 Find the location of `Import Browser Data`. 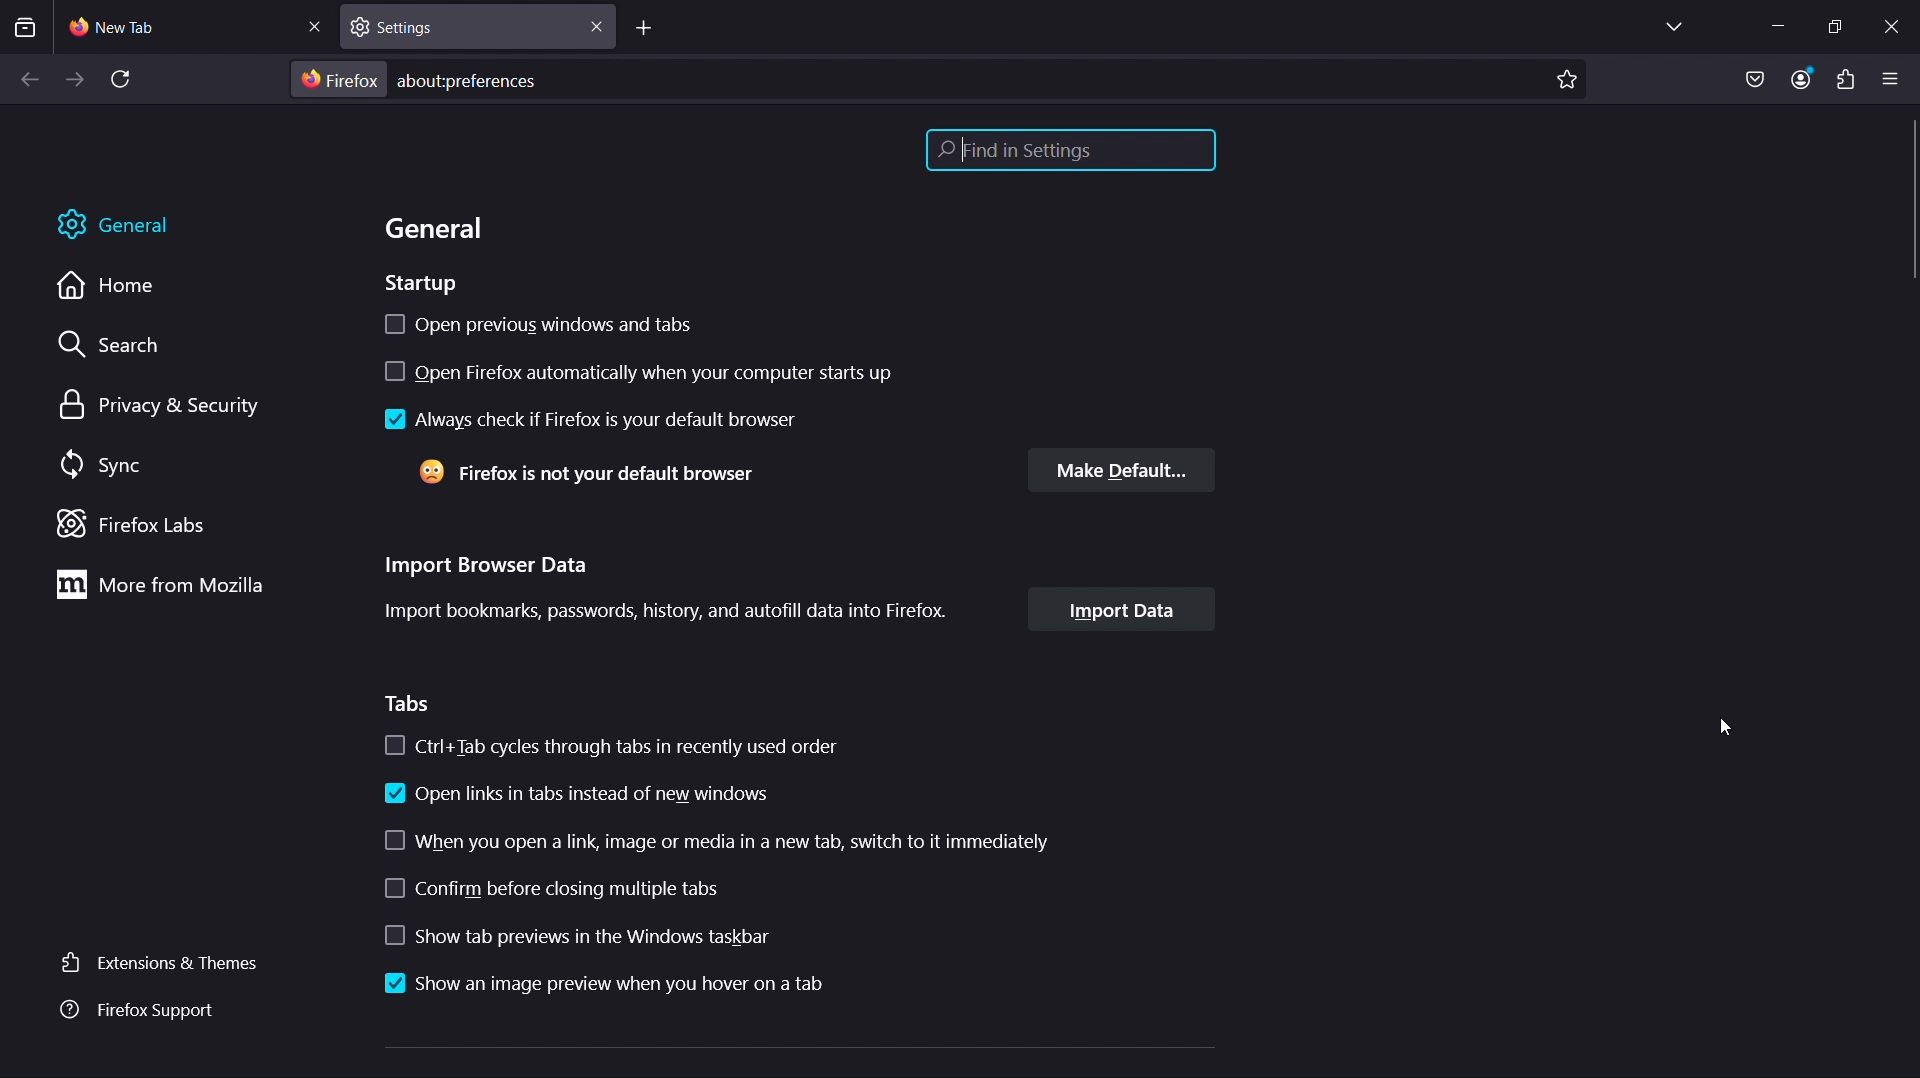

Import Browser Data is located at coordinates (491, 566).